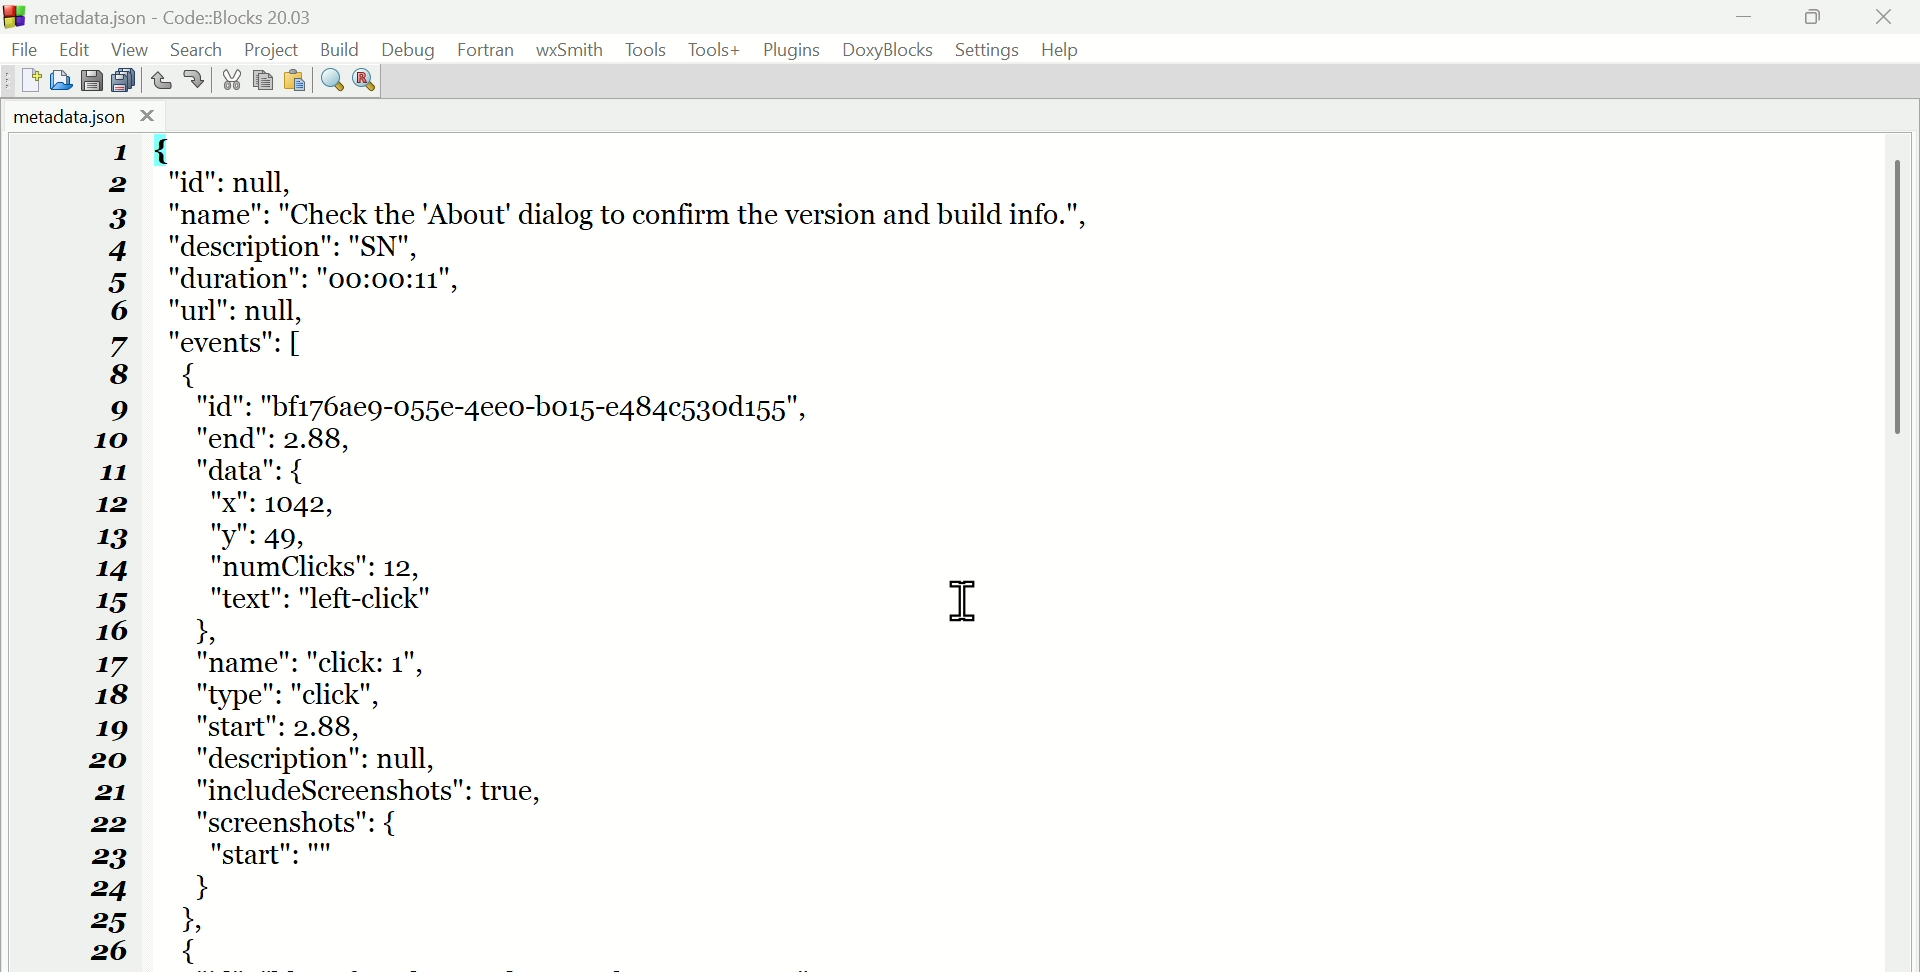 The height and width of the screenshot is (972, 1920). I want to click on Undo, so click(163, 76).